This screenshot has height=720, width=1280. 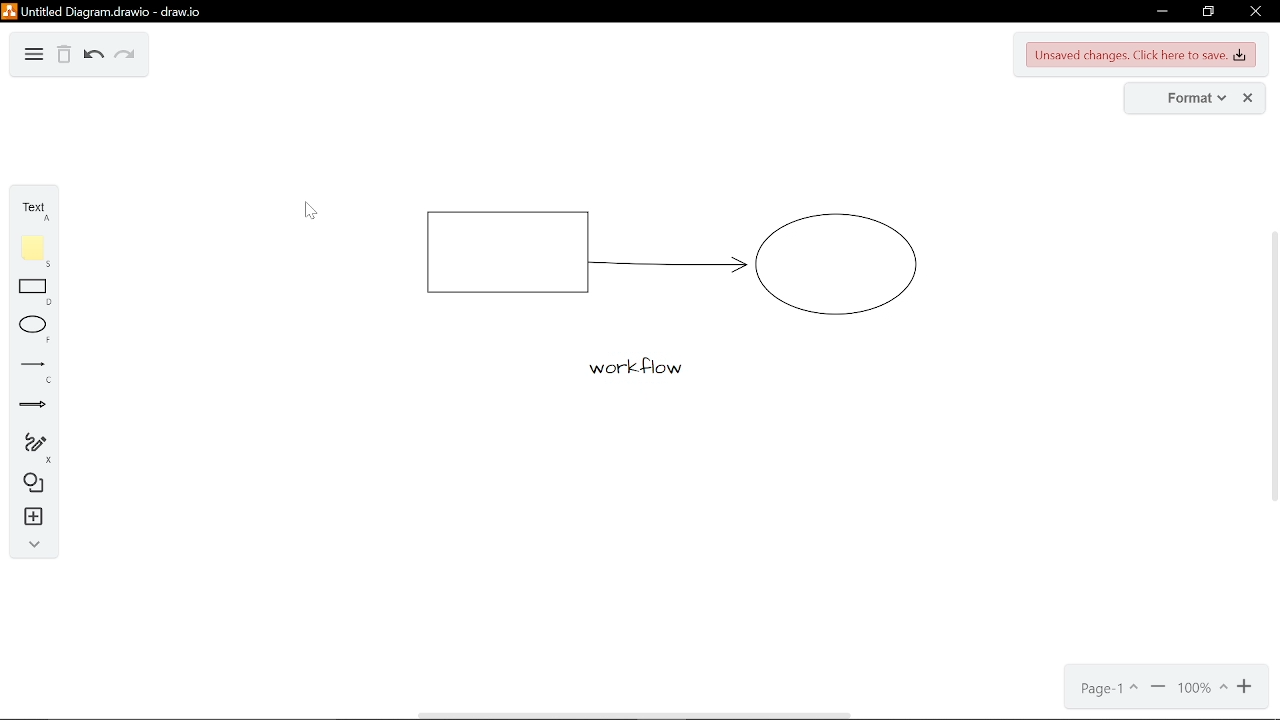 What do you see at coordinates (668, 255) in the screenshot?
I see `current diagram` at bounding box center [668, 255].